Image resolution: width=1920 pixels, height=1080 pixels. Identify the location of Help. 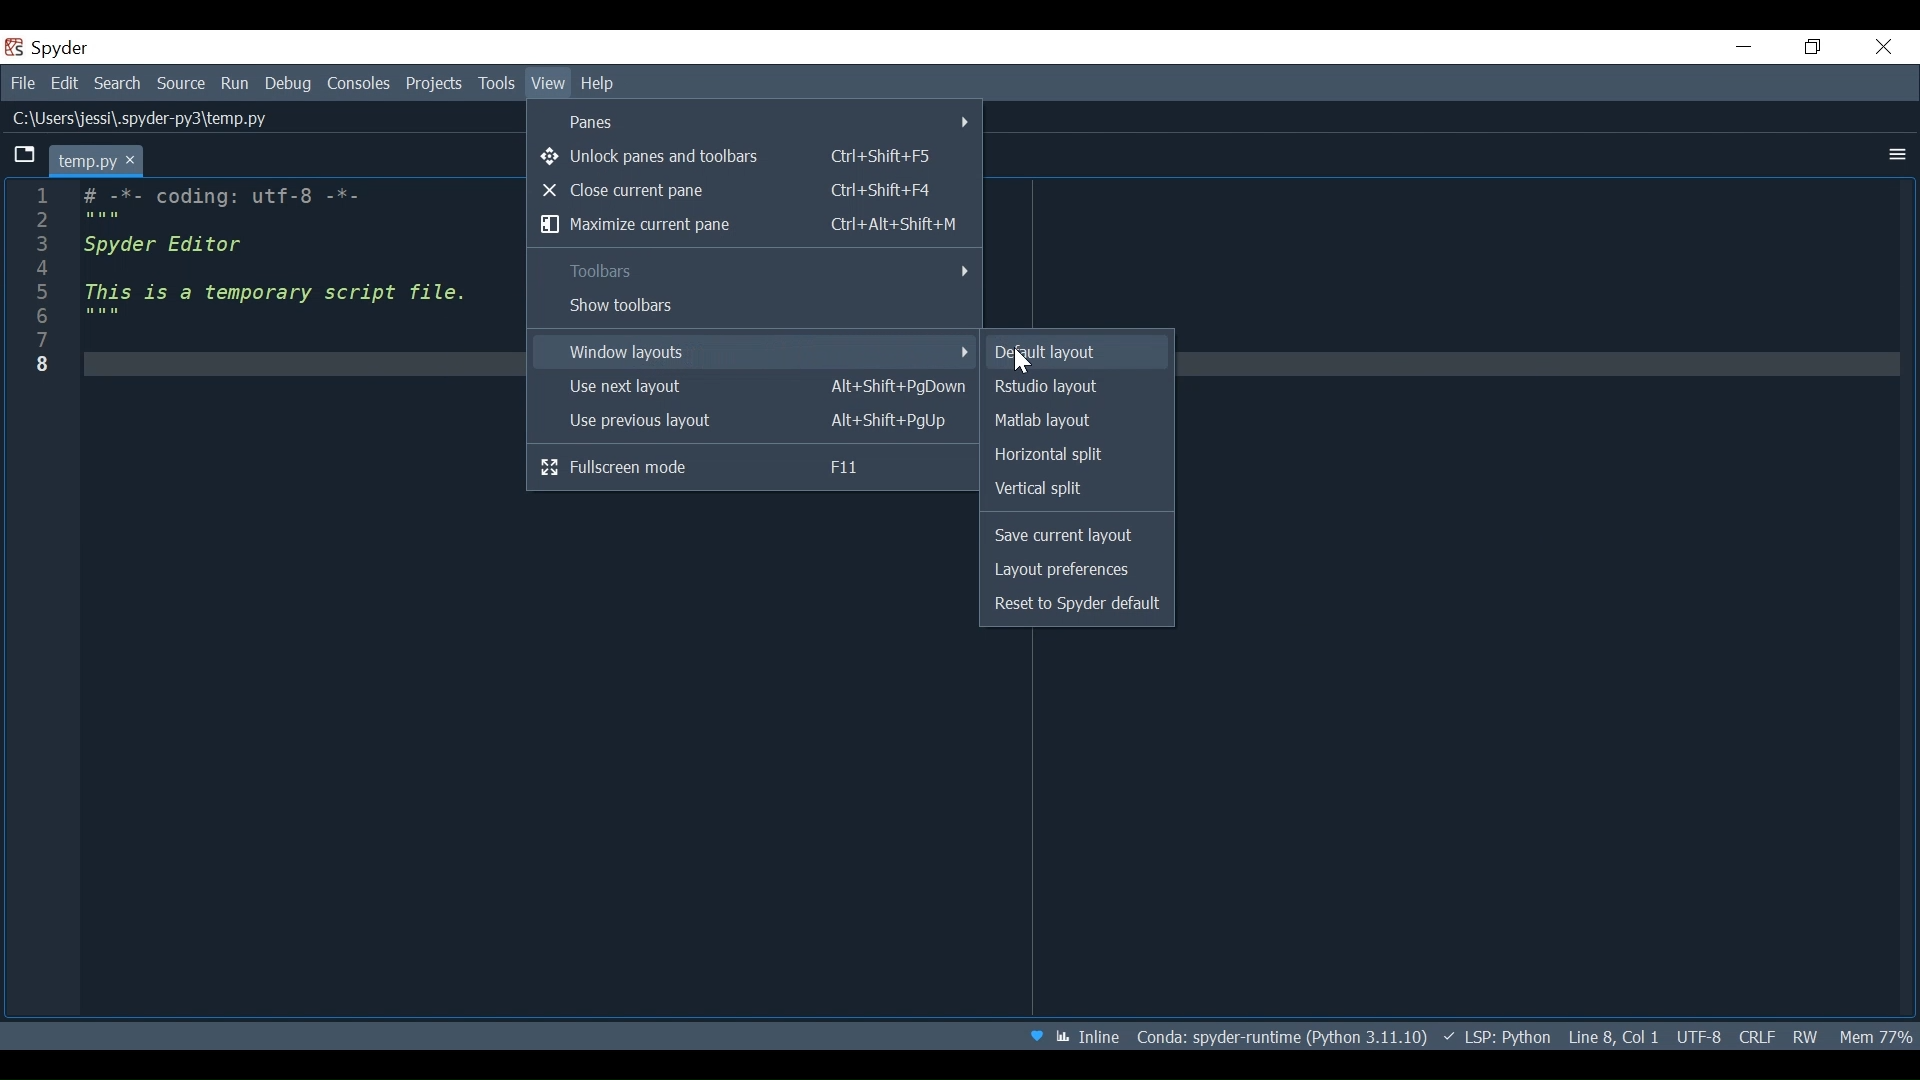
(602, 85).